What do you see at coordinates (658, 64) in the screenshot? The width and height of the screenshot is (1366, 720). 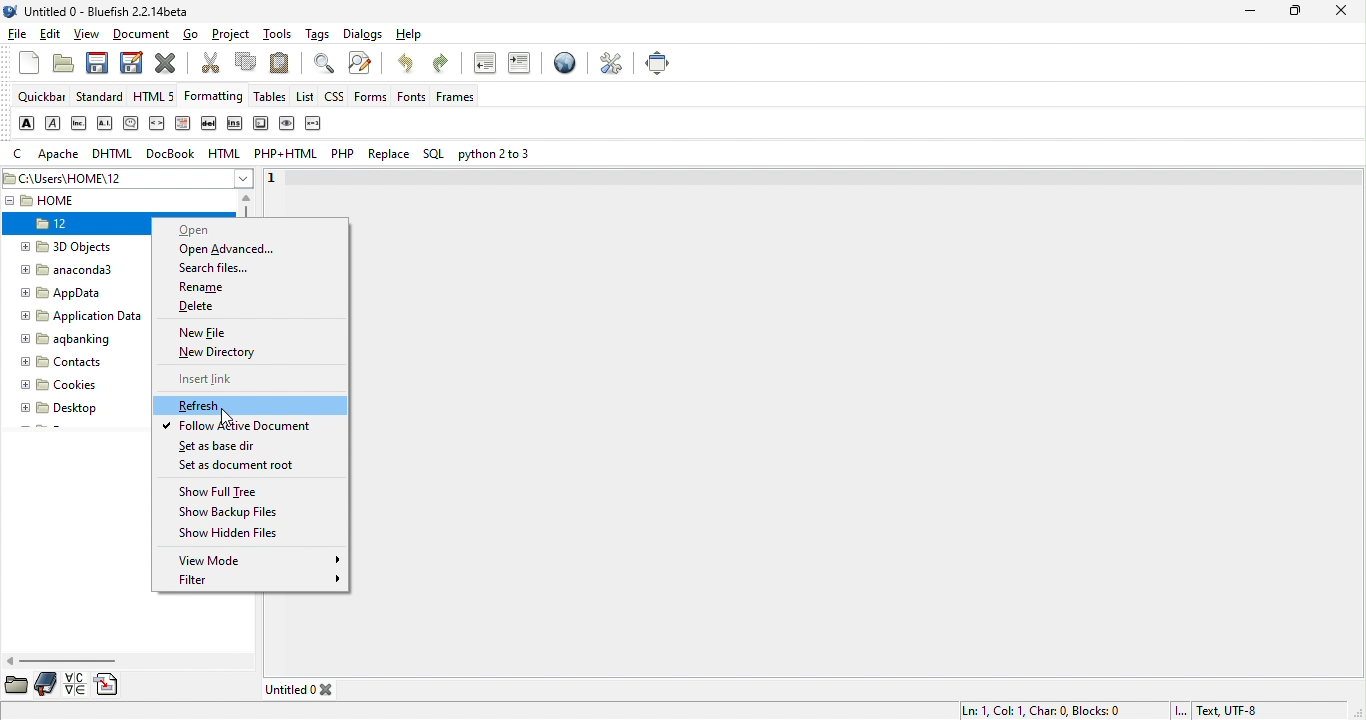 I see `full screen` at bounding box center [658, 64].